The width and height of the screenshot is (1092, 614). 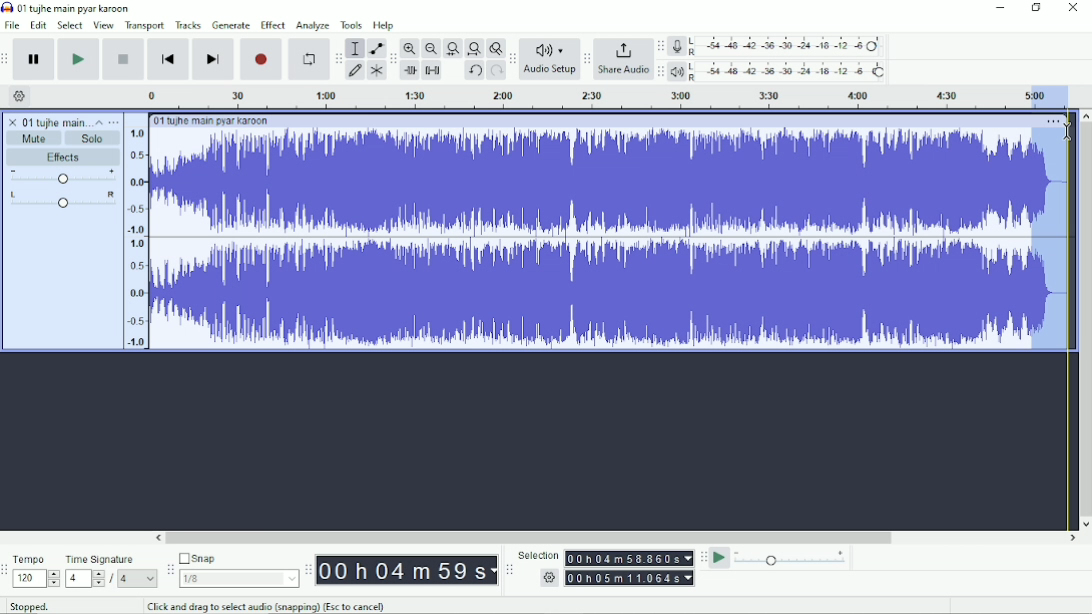 I want to click on Analyze, so click(x=314, y=25).